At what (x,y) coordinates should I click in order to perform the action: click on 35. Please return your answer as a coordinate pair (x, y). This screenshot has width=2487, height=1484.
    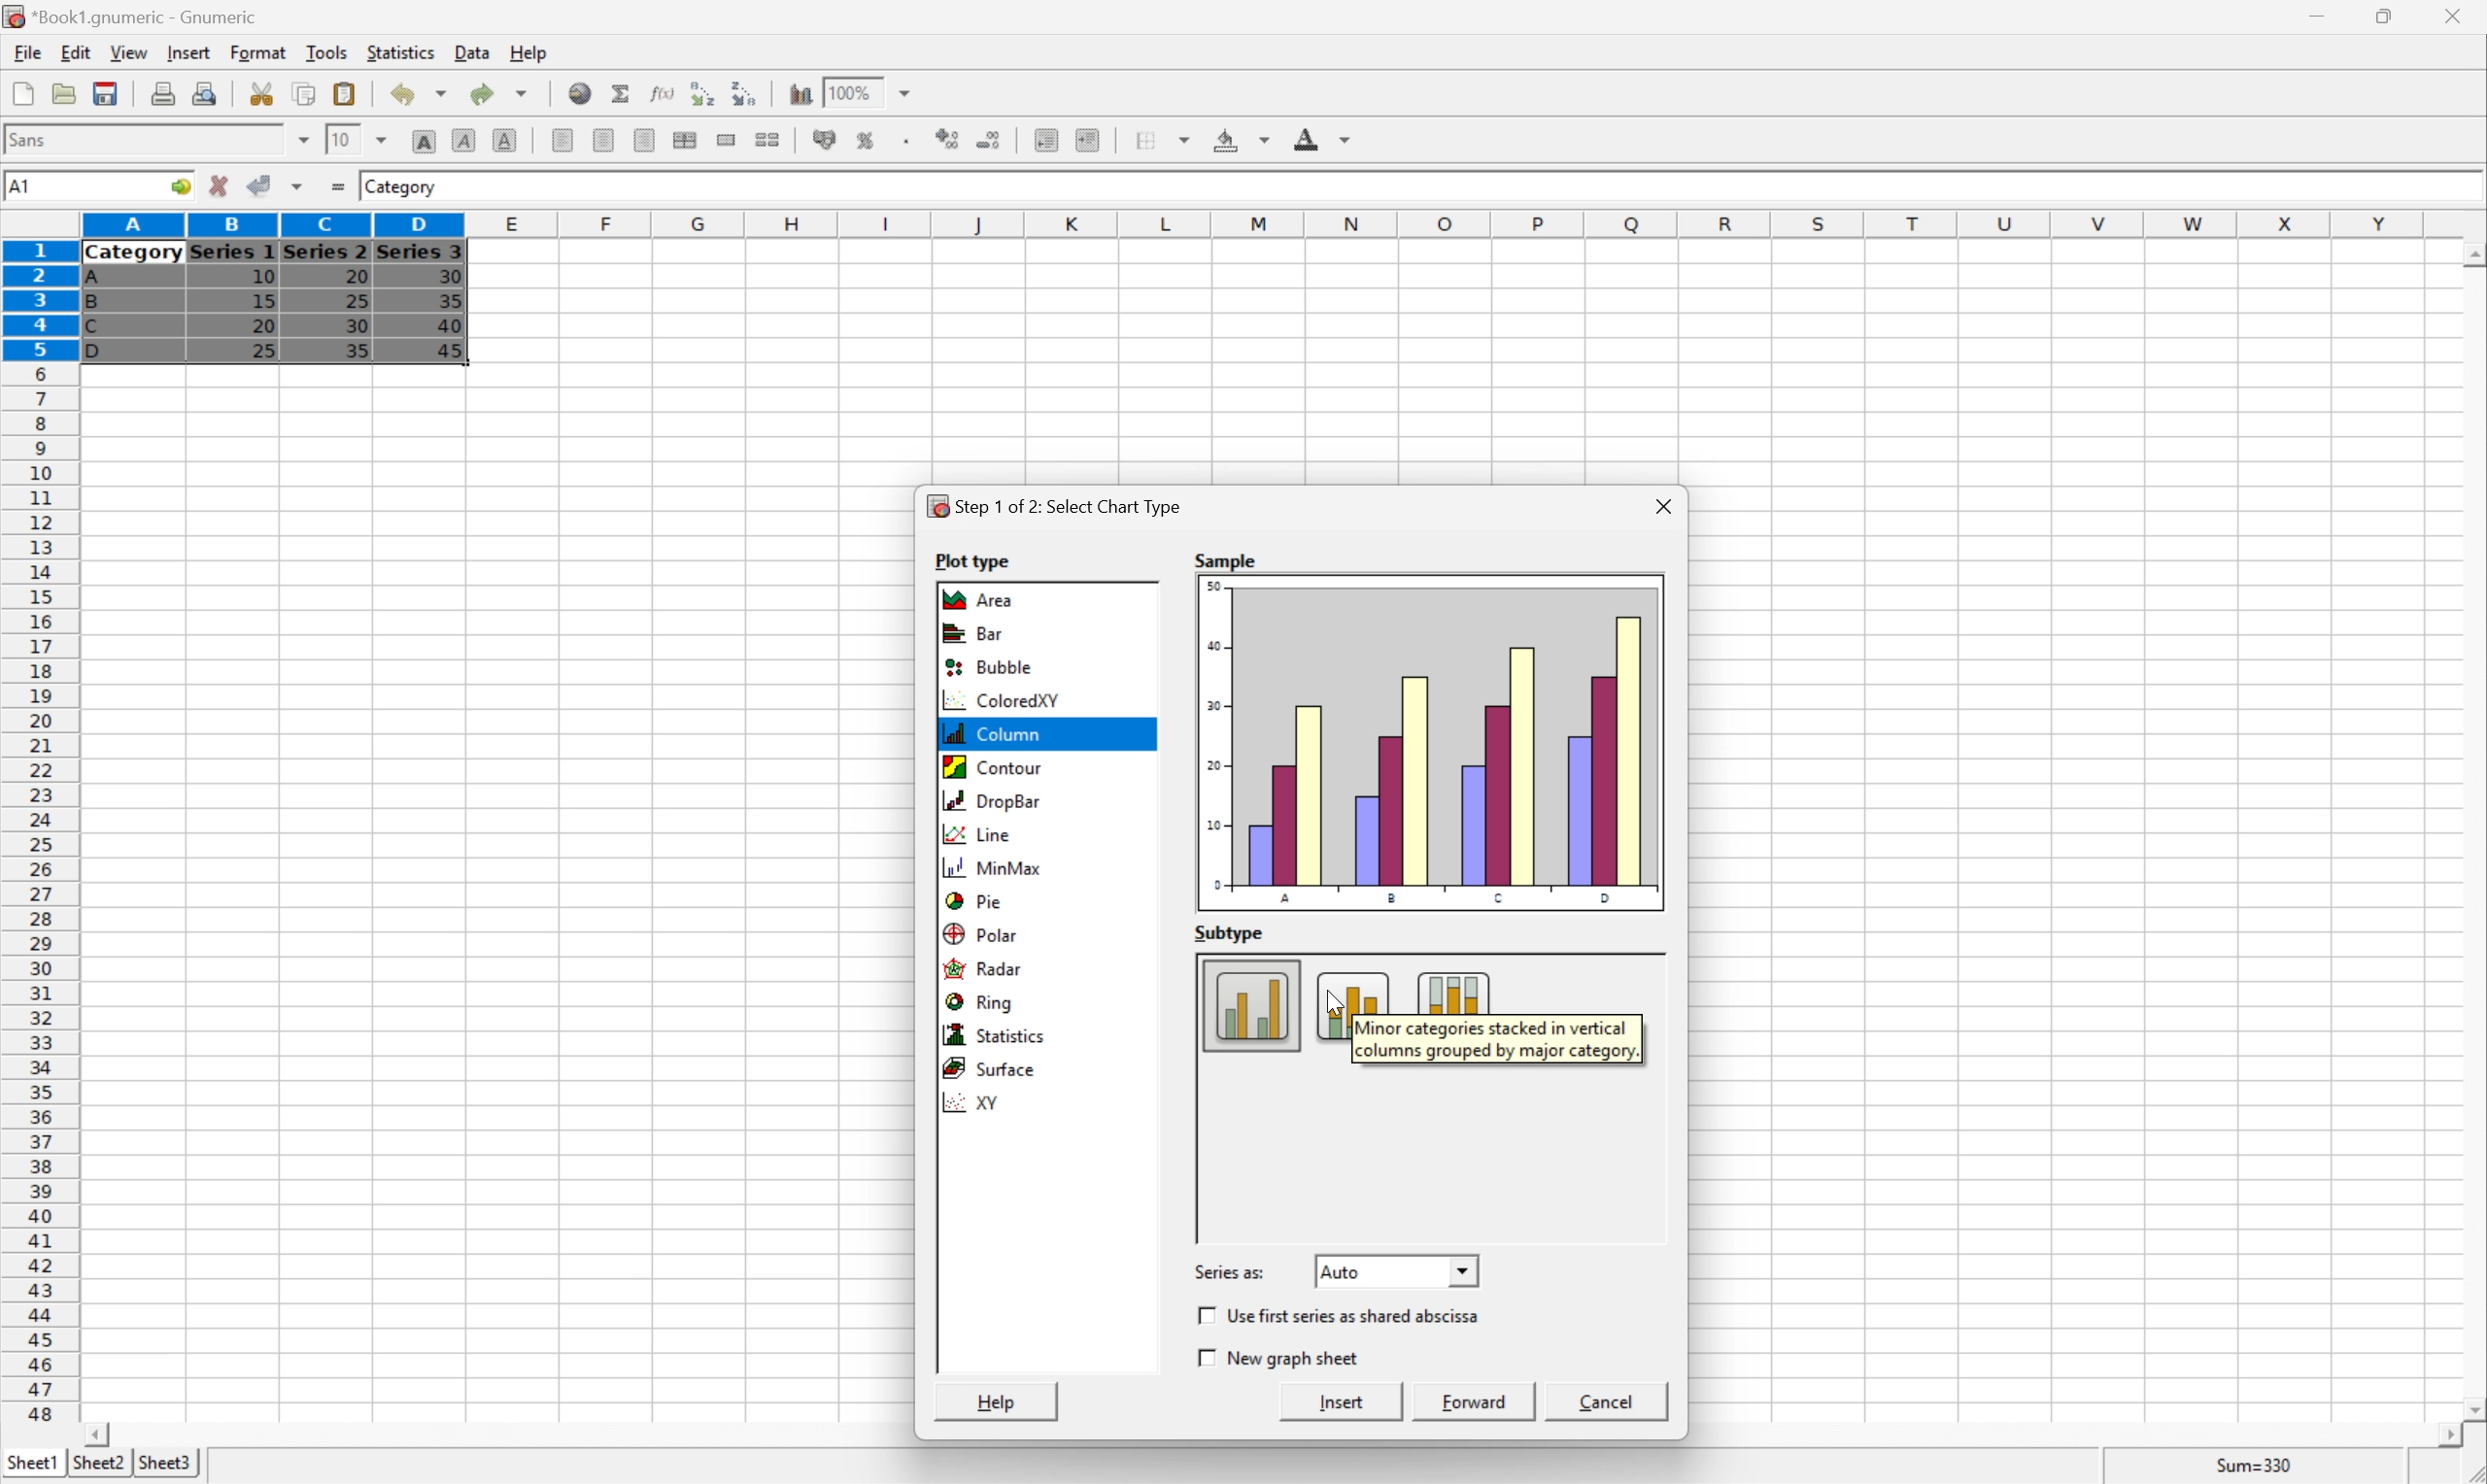
    Looking at the image, I should click on (356, 350).